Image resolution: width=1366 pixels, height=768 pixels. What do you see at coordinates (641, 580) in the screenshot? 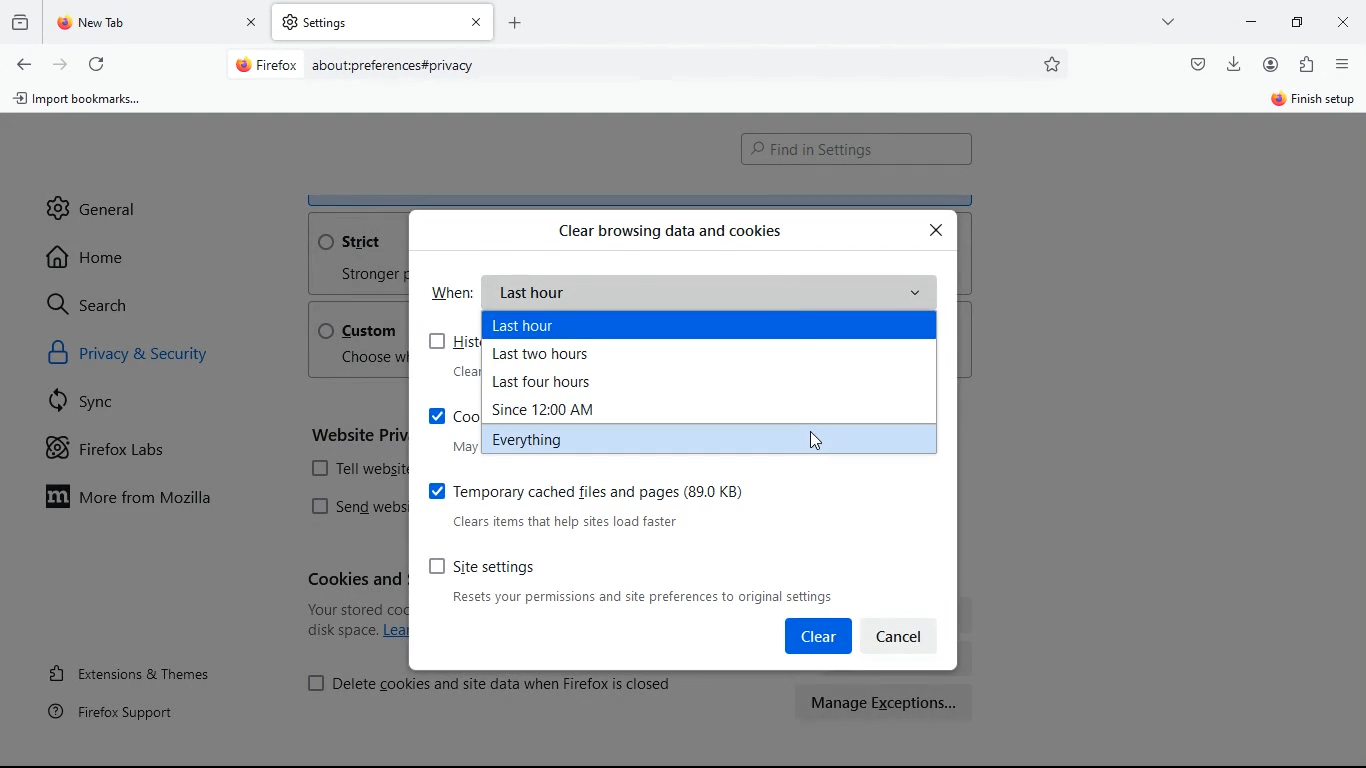
I see `site settings` at bounding box center [641, 580].